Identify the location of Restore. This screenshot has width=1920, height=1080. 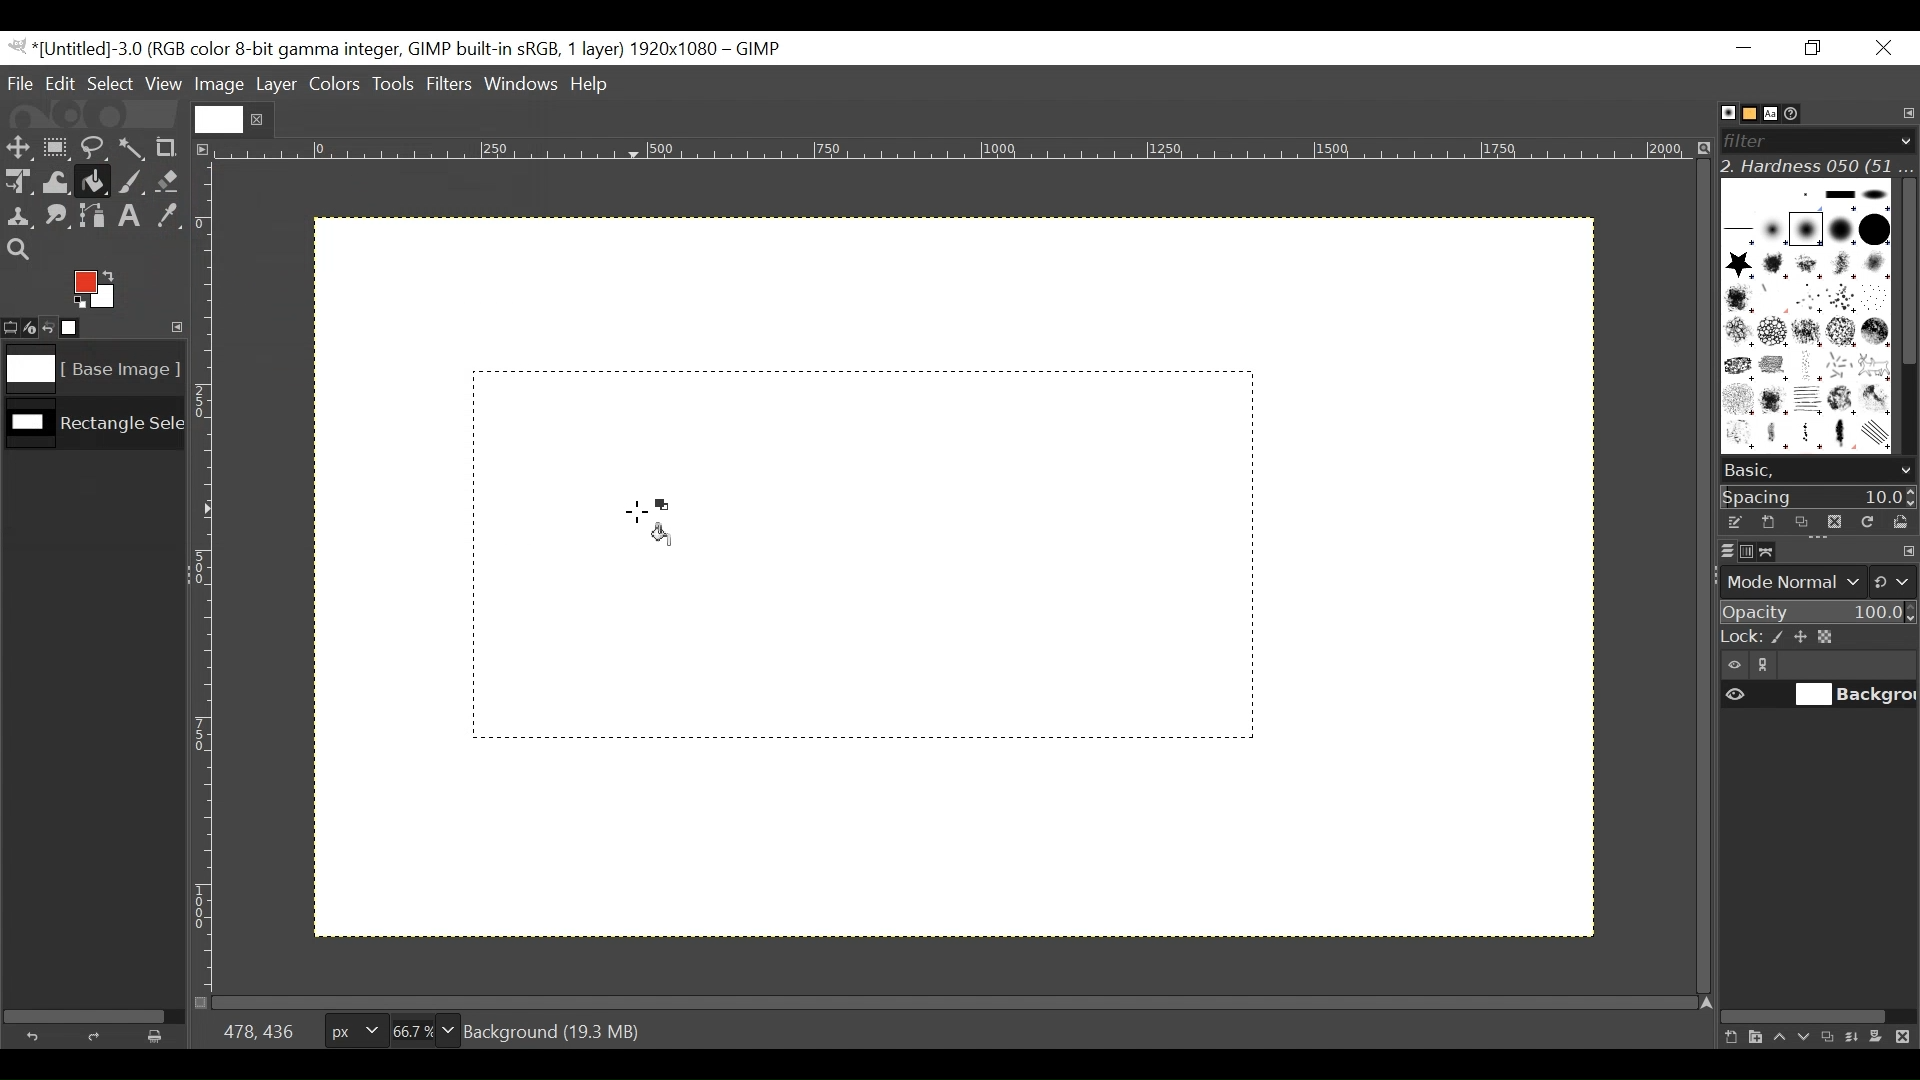
(1817, 49).